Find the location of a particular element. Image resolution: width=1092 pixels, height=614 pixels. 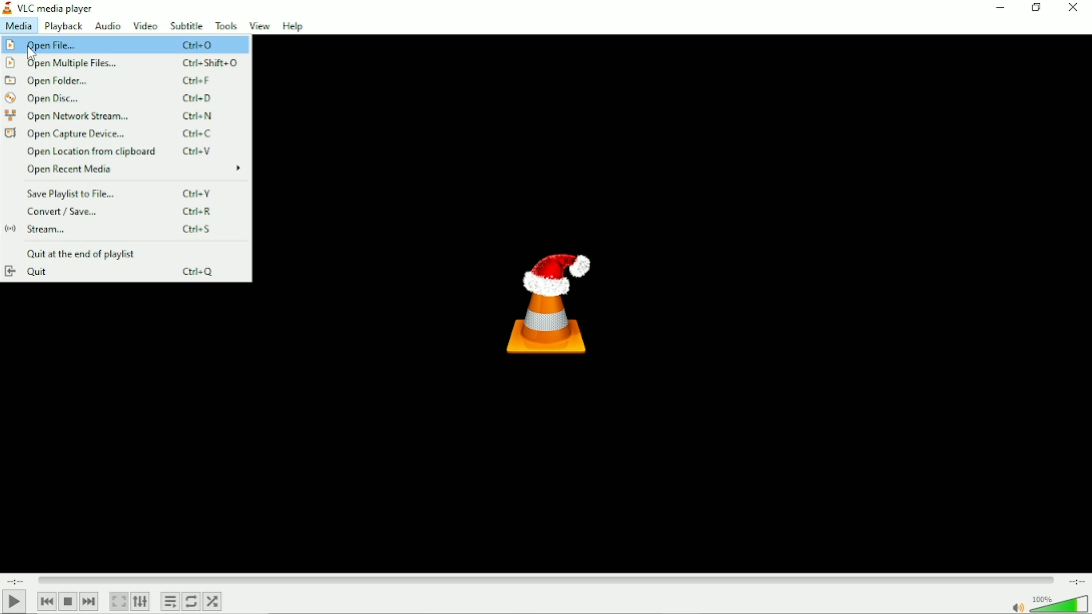

Media is located at coordinates (18, 25).